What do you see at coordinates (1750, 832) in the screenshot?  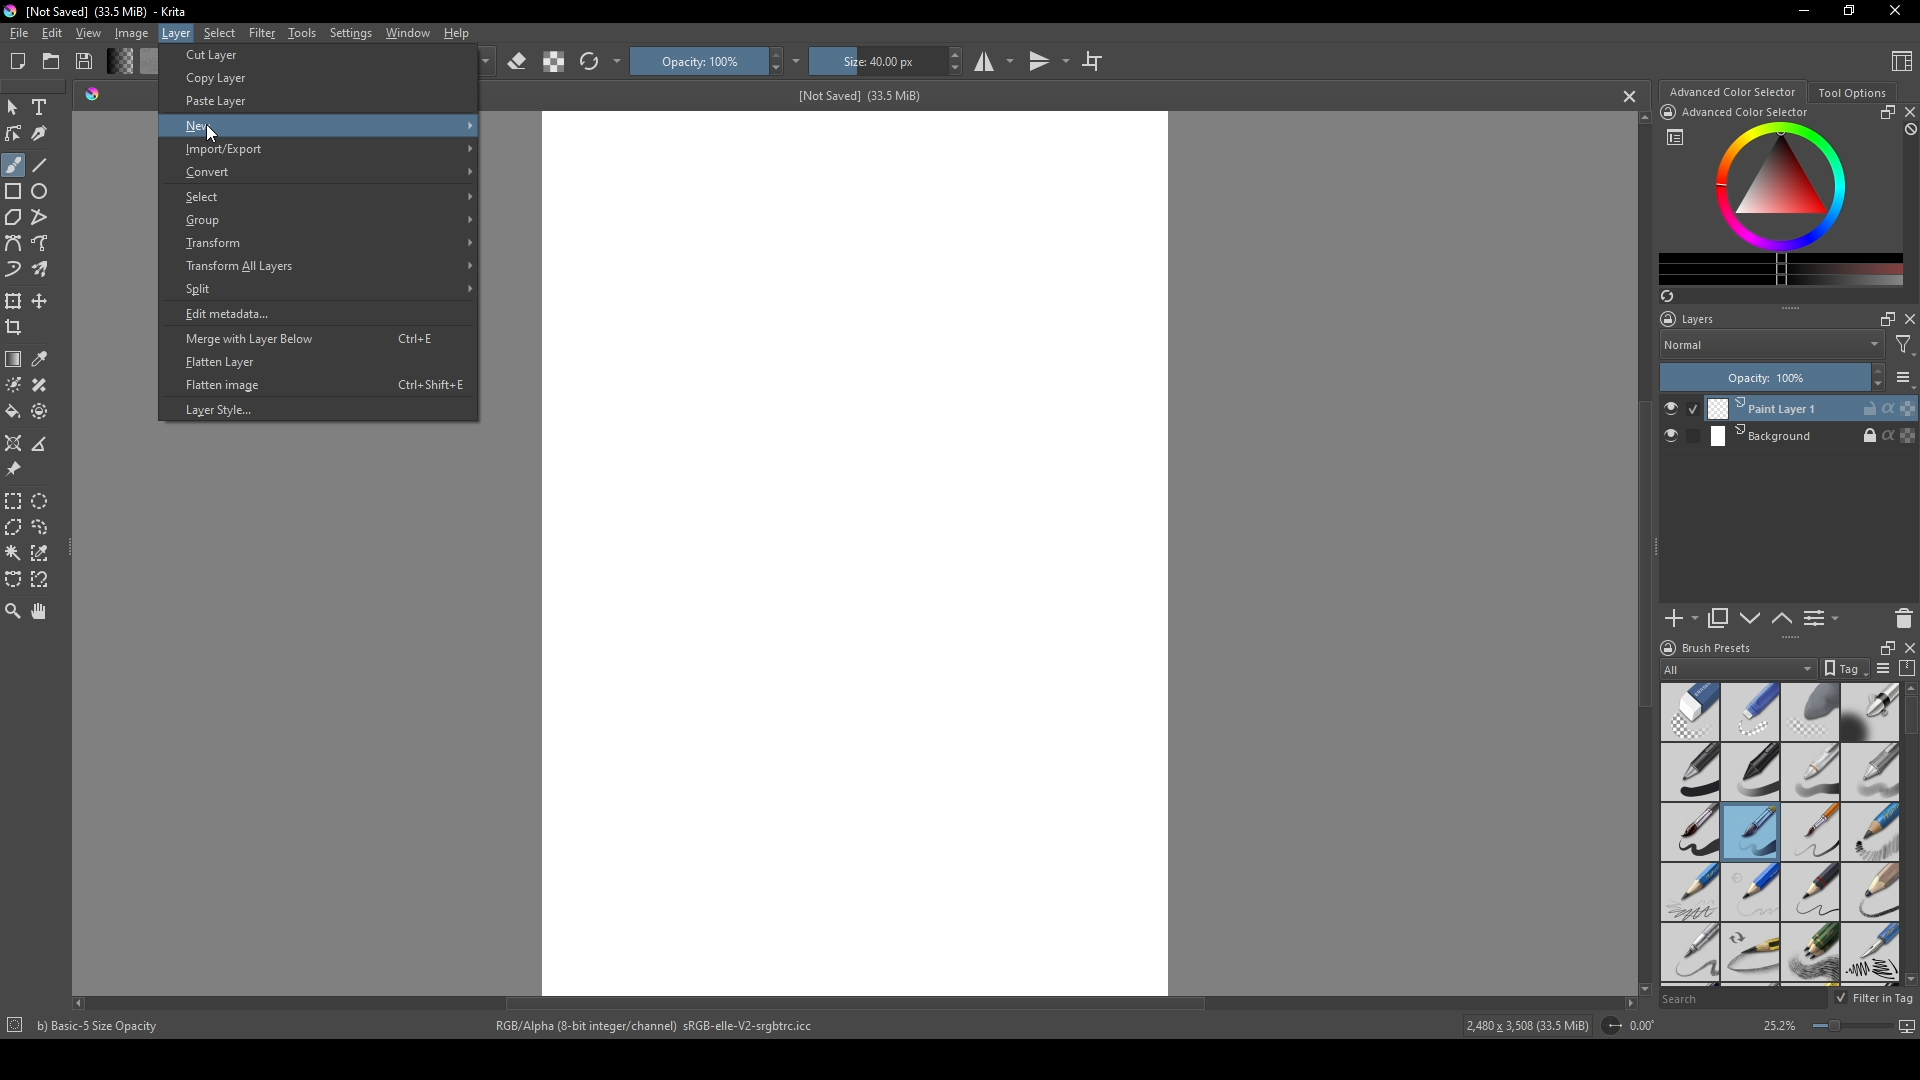 I see `medium brush` at bounding box center [1750, 832].